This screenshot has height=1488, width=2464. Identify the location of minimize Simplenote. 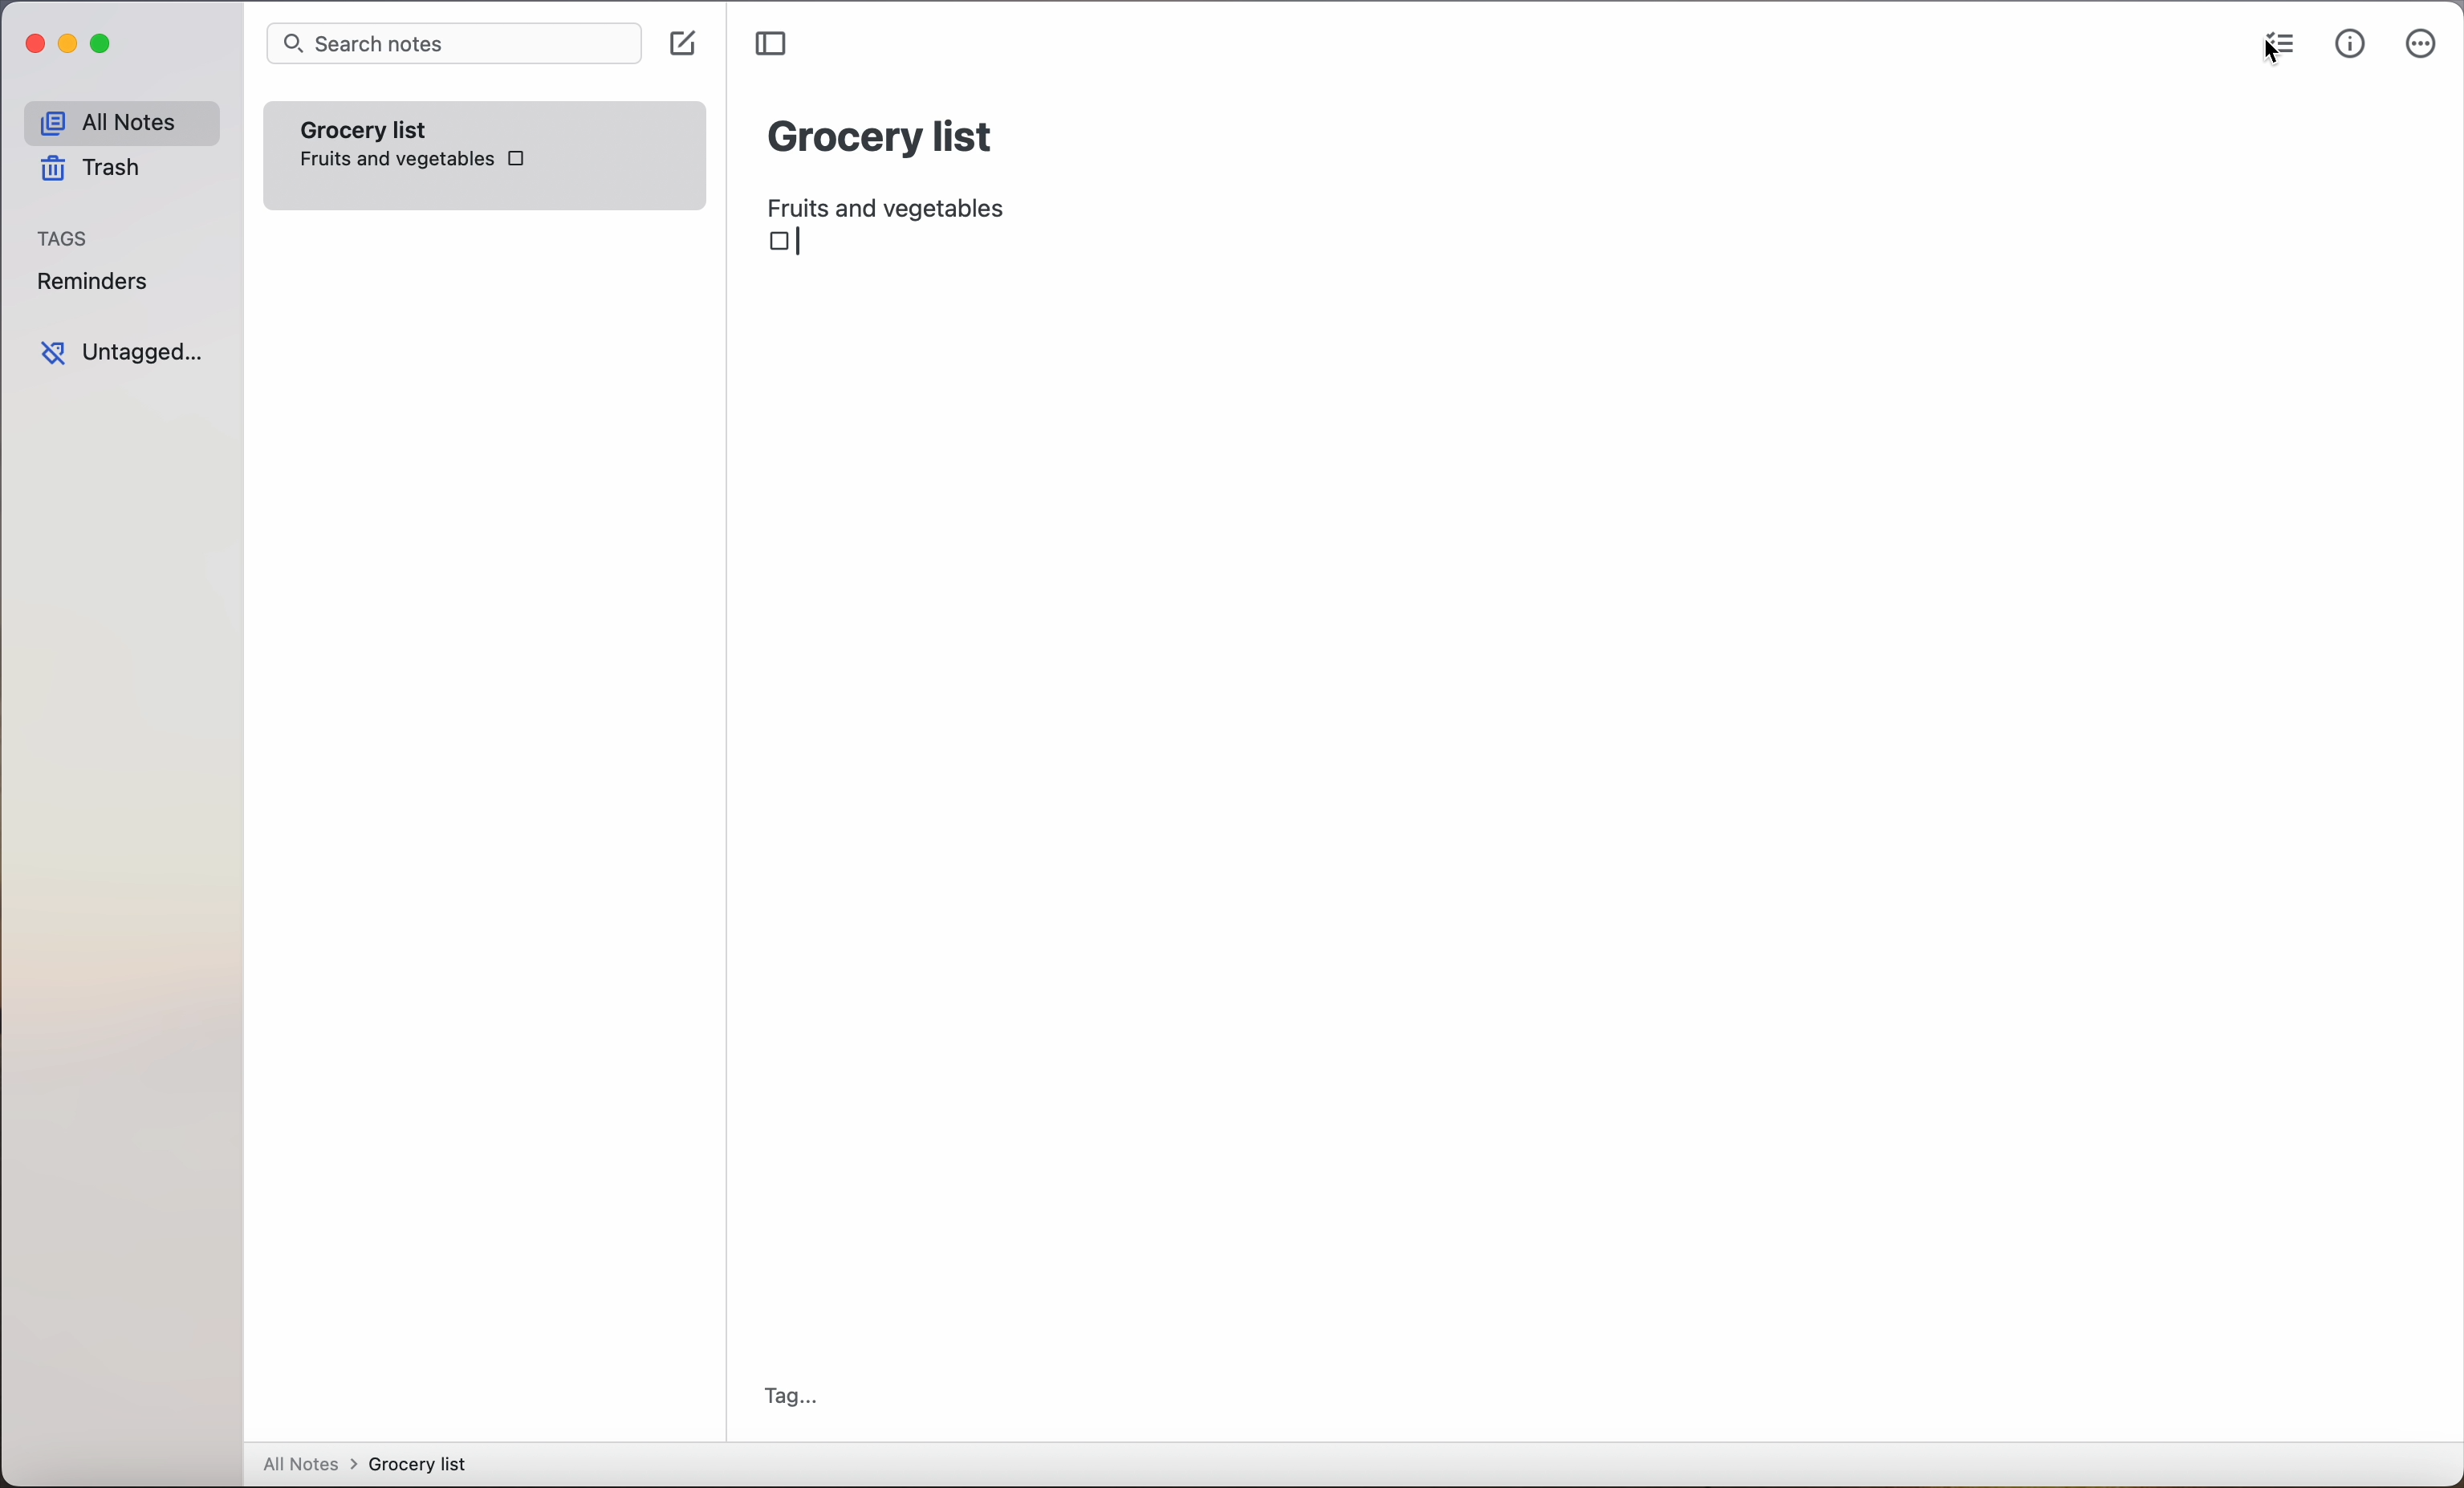
(72, 48).